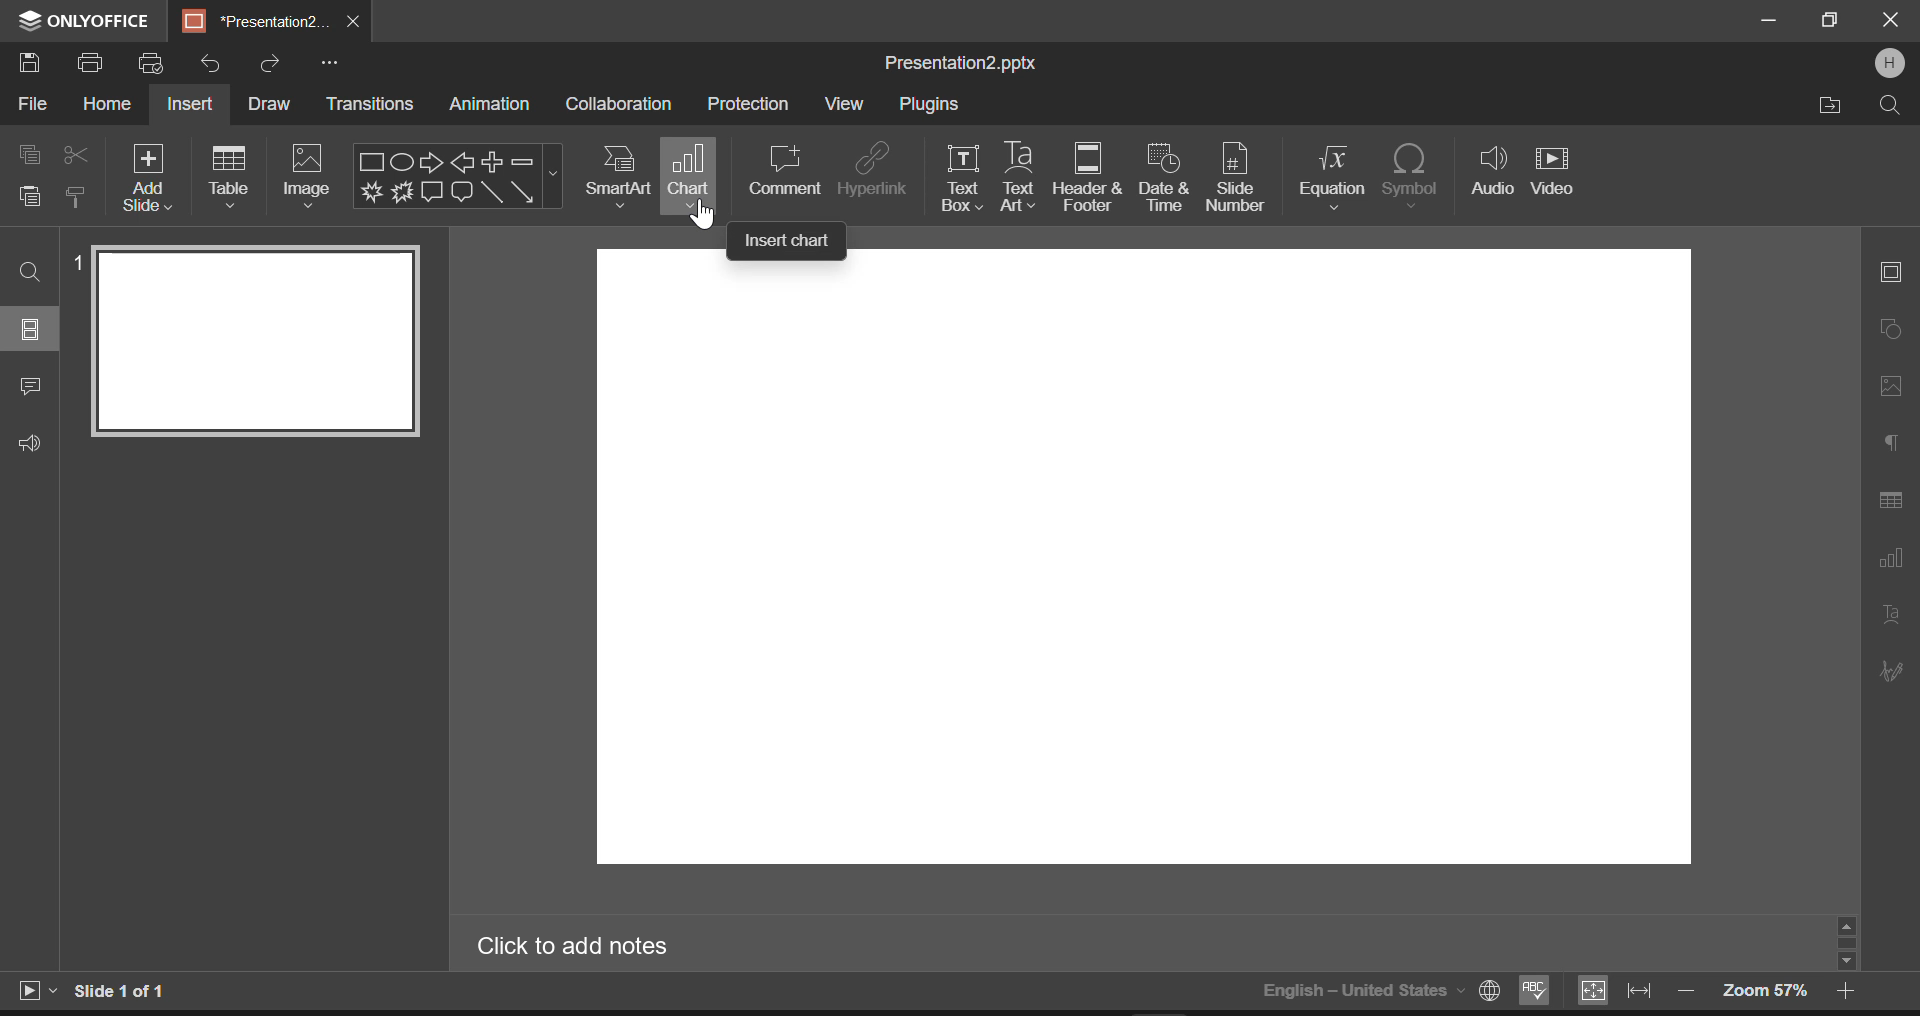 This screenshot has height=1016, width=1920. What do you see at coordinates (1889, 670) in the screenshot?
I see `Signature Settings` at bounding box center [1889, 670].